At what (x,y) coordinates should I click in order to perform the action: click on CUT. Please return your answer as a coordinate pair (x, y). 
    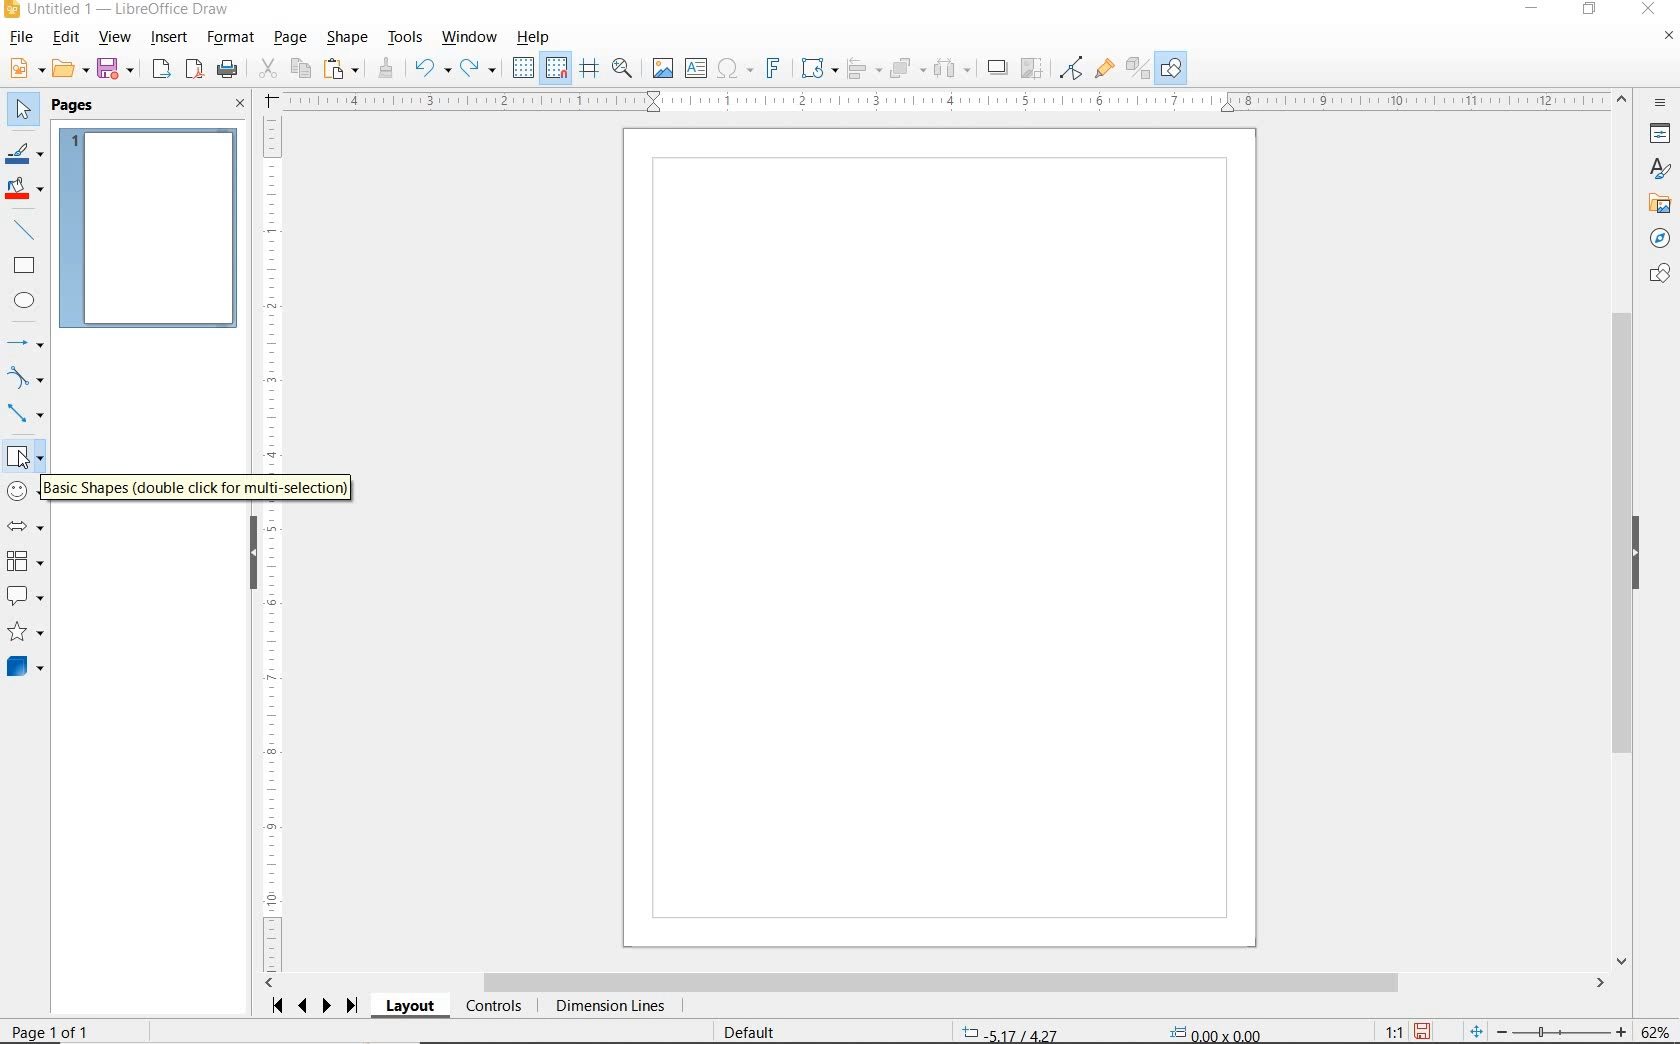
    Looking at the image, I should click on (267, 69).